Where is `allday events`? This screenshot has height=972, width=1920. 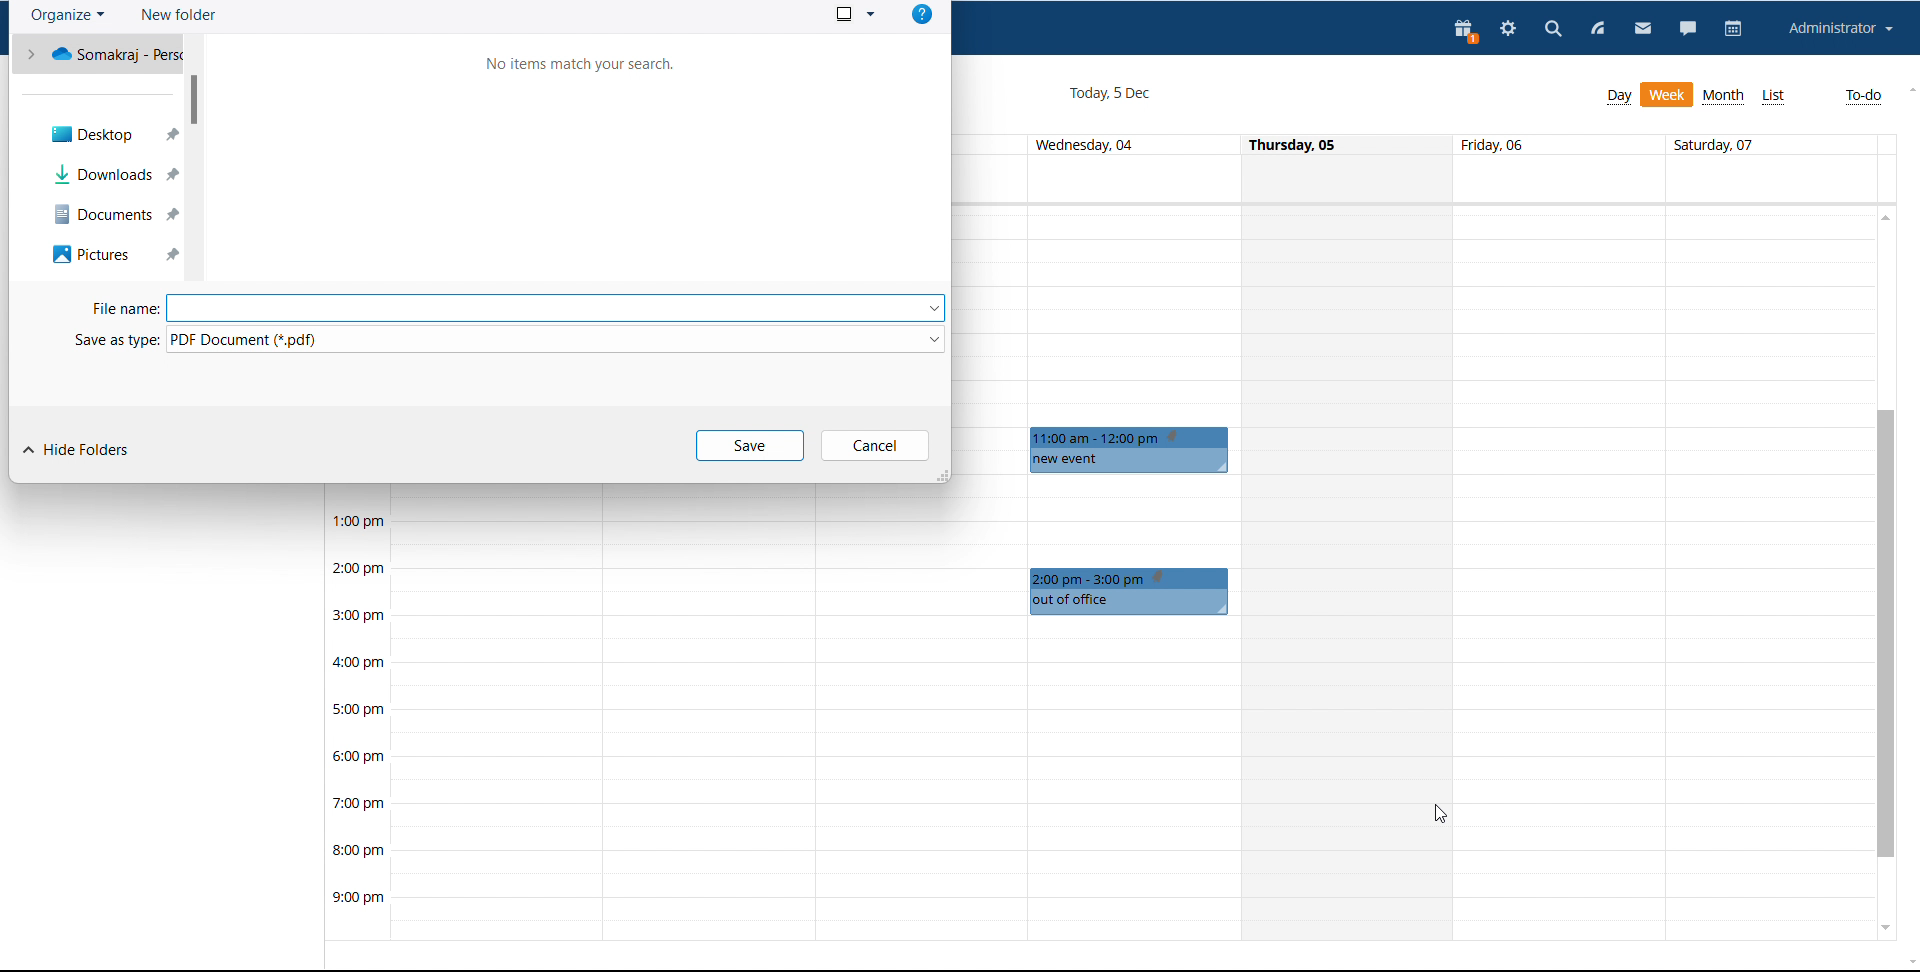 allday events is located at coordinates (1420, 178).